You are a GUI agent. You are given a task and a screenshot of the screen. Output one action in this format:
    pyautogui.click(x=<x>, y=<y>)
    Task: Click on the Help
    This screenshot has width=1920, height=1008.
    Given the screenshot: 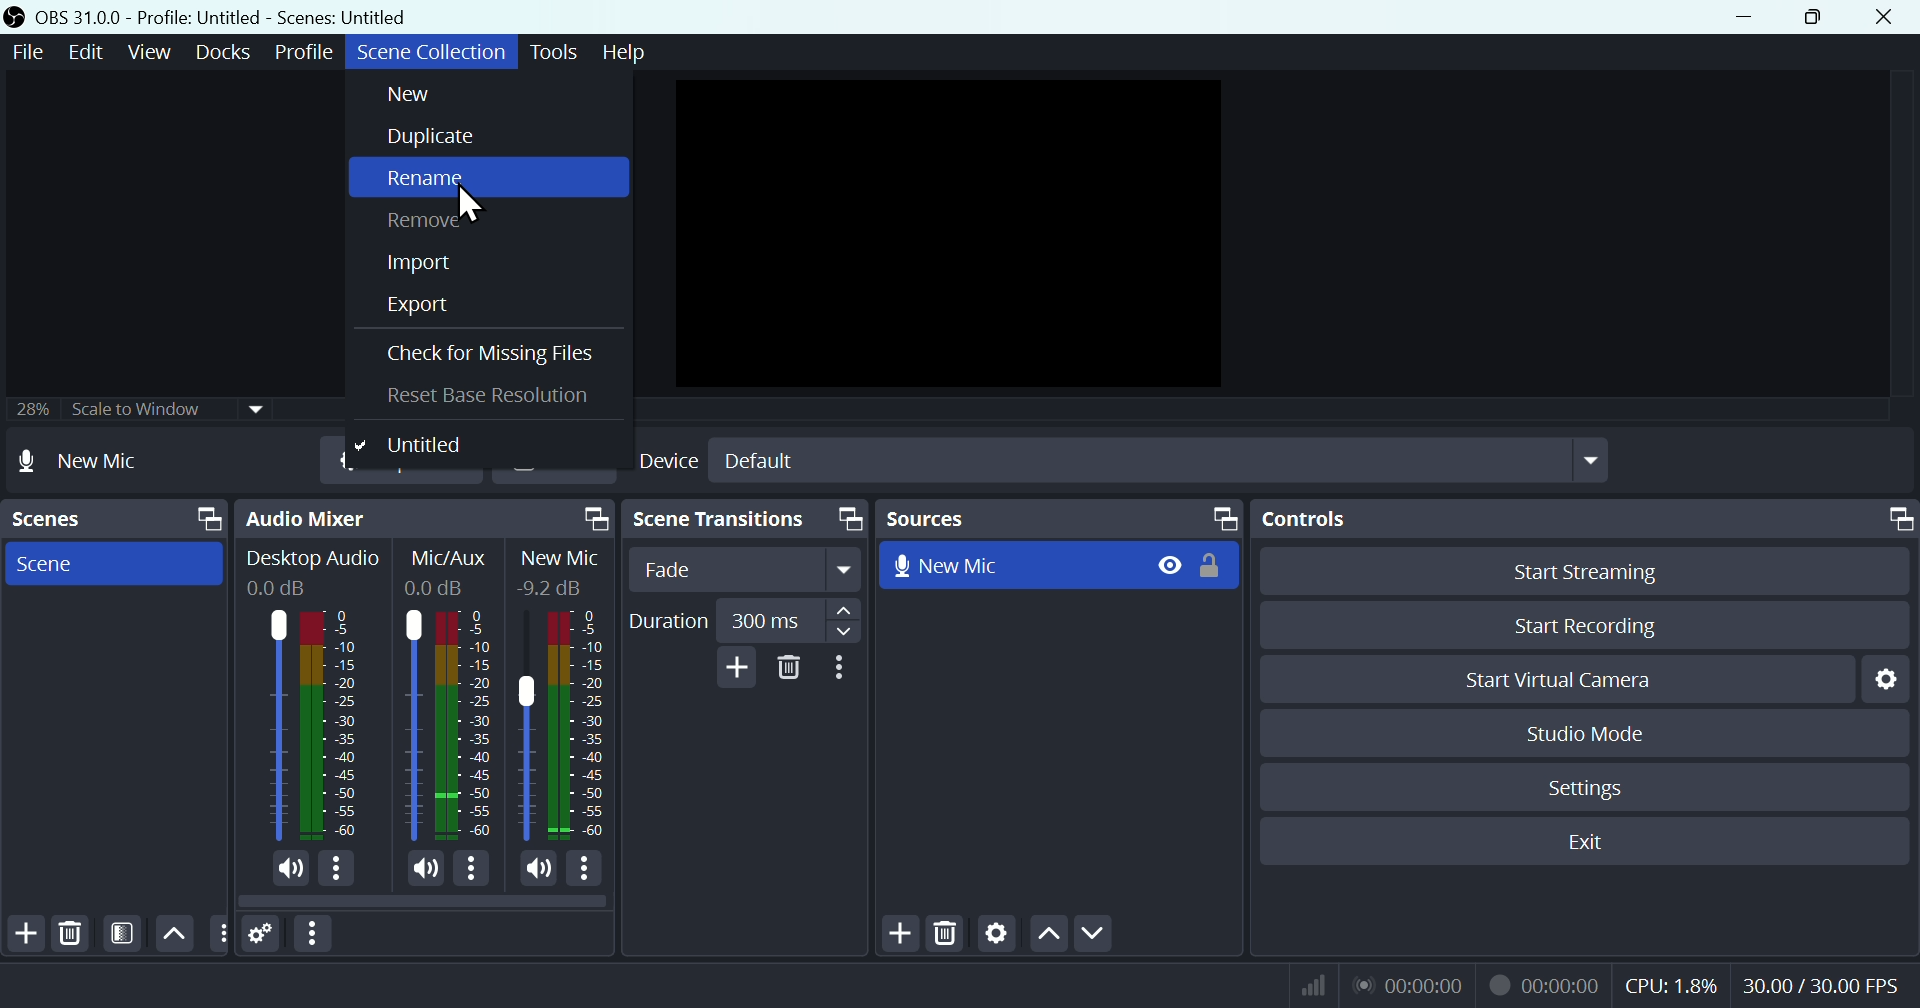 What is the action you would take?
    pyautogui.click(x=627, y=54)
    